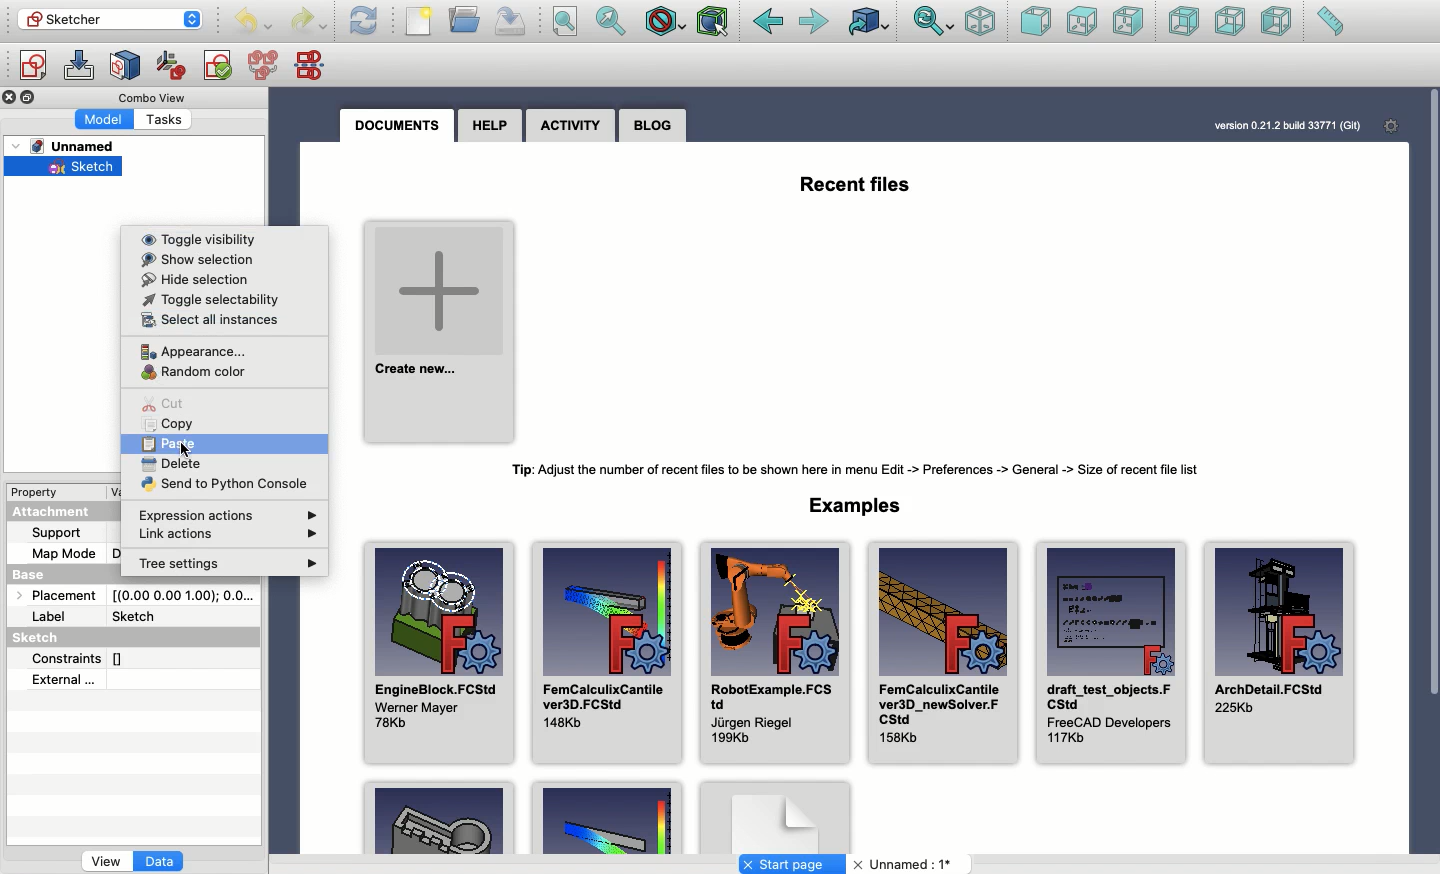 The height and width of the screenshot is (874, 1440). I want to click on Blog, so click(654, 125).